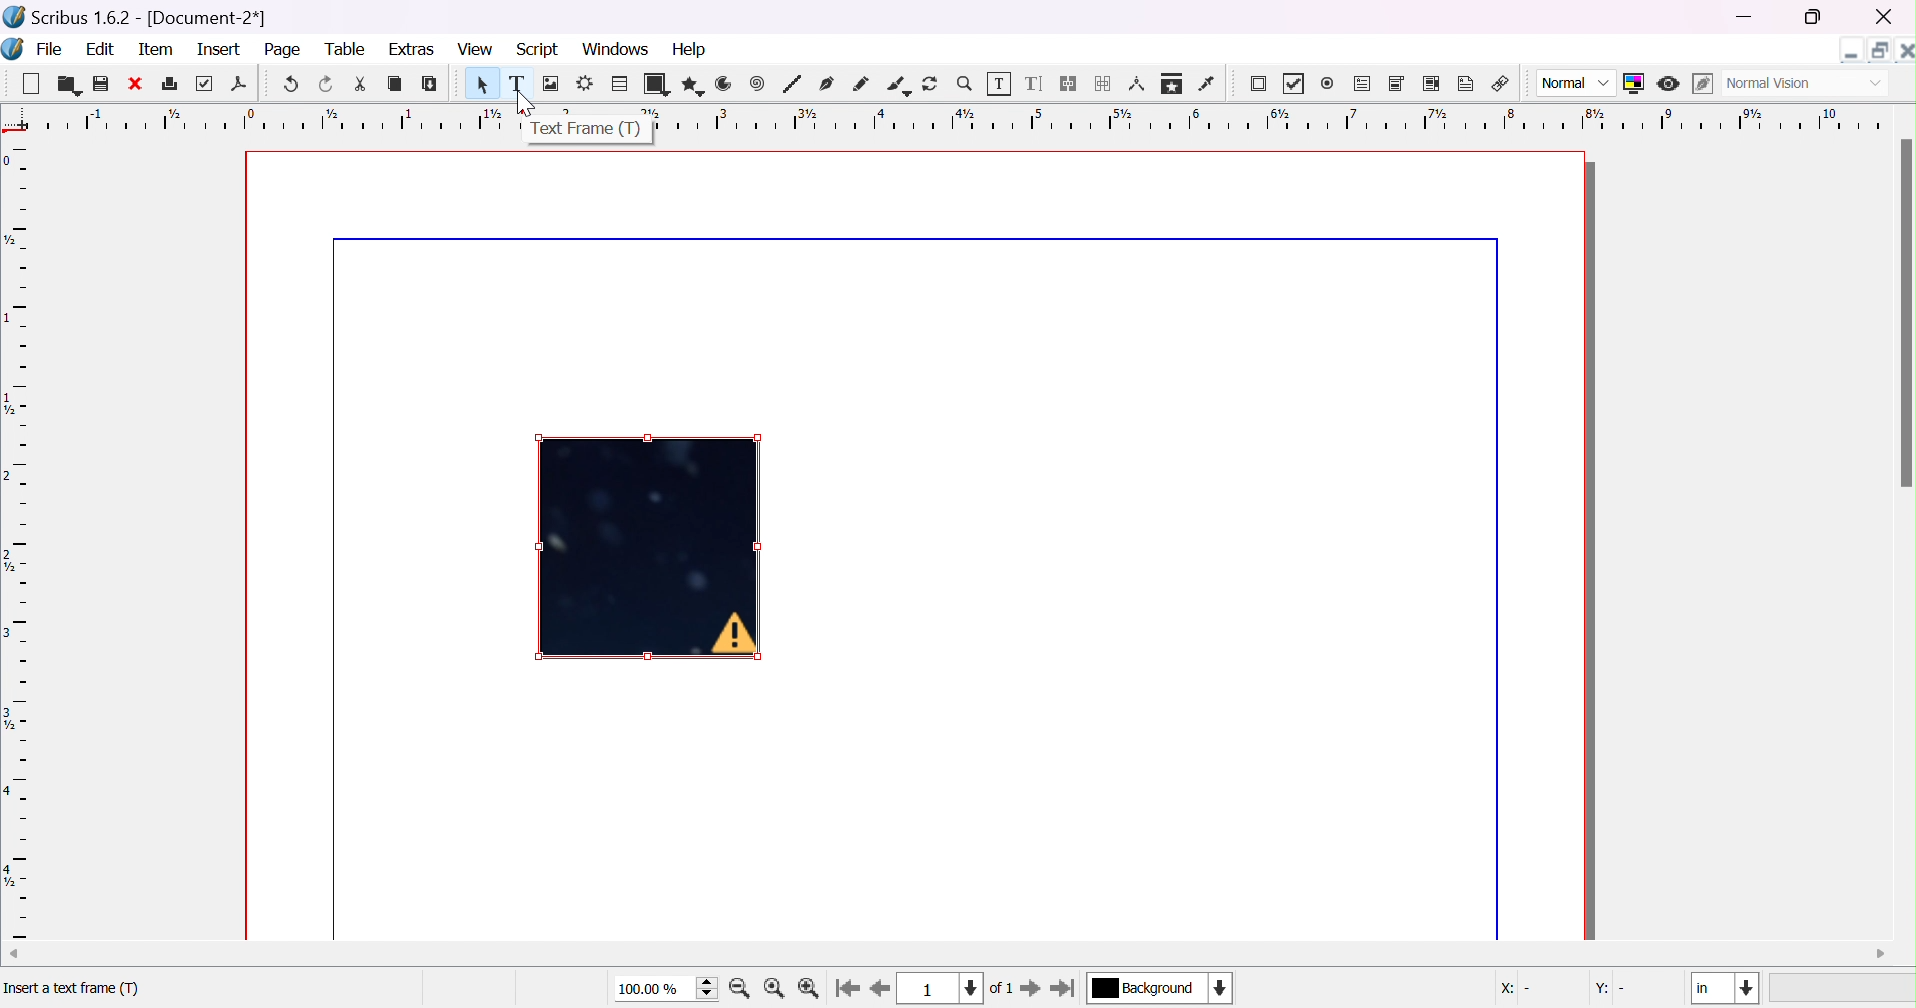 This screenshot has height=1008, width=1916. What do you see at coordinates (348, 49) in the screenshot?
I see `table` at bounding box center [348, 49].